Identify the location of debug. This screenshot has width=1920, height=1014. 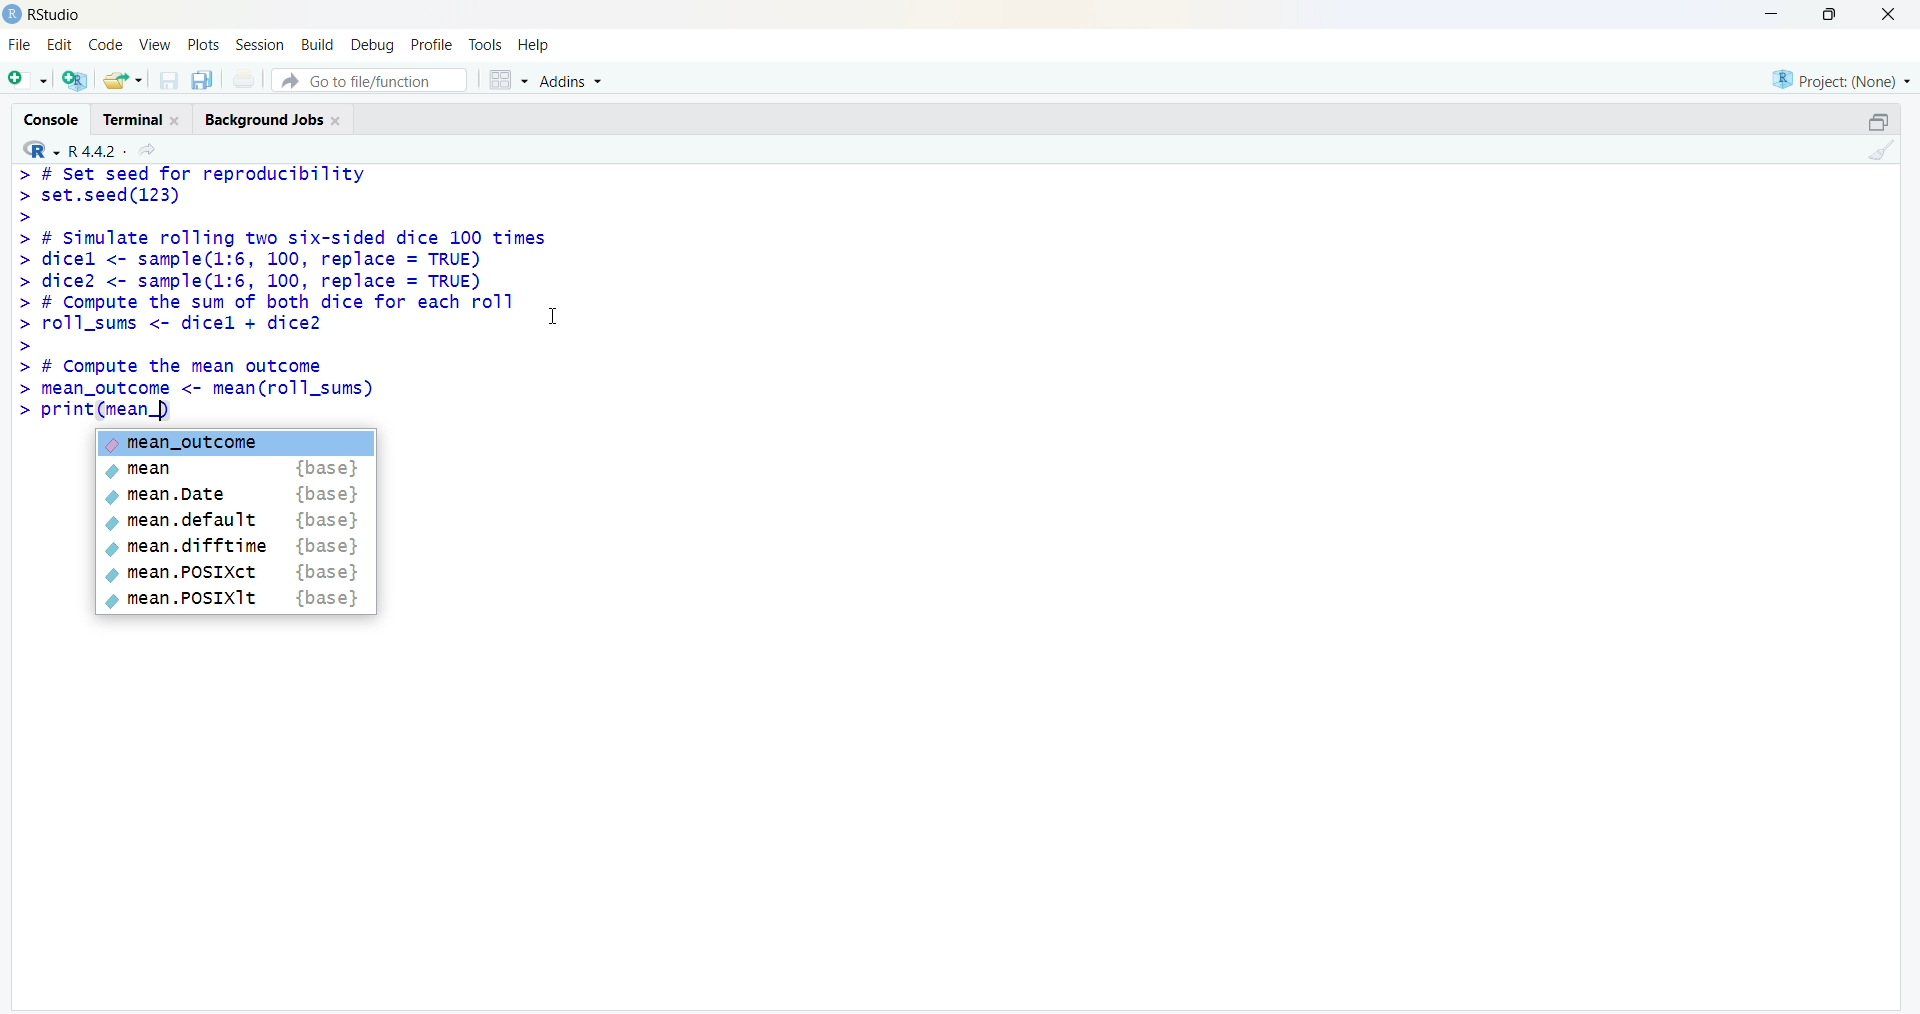
(371, 46).